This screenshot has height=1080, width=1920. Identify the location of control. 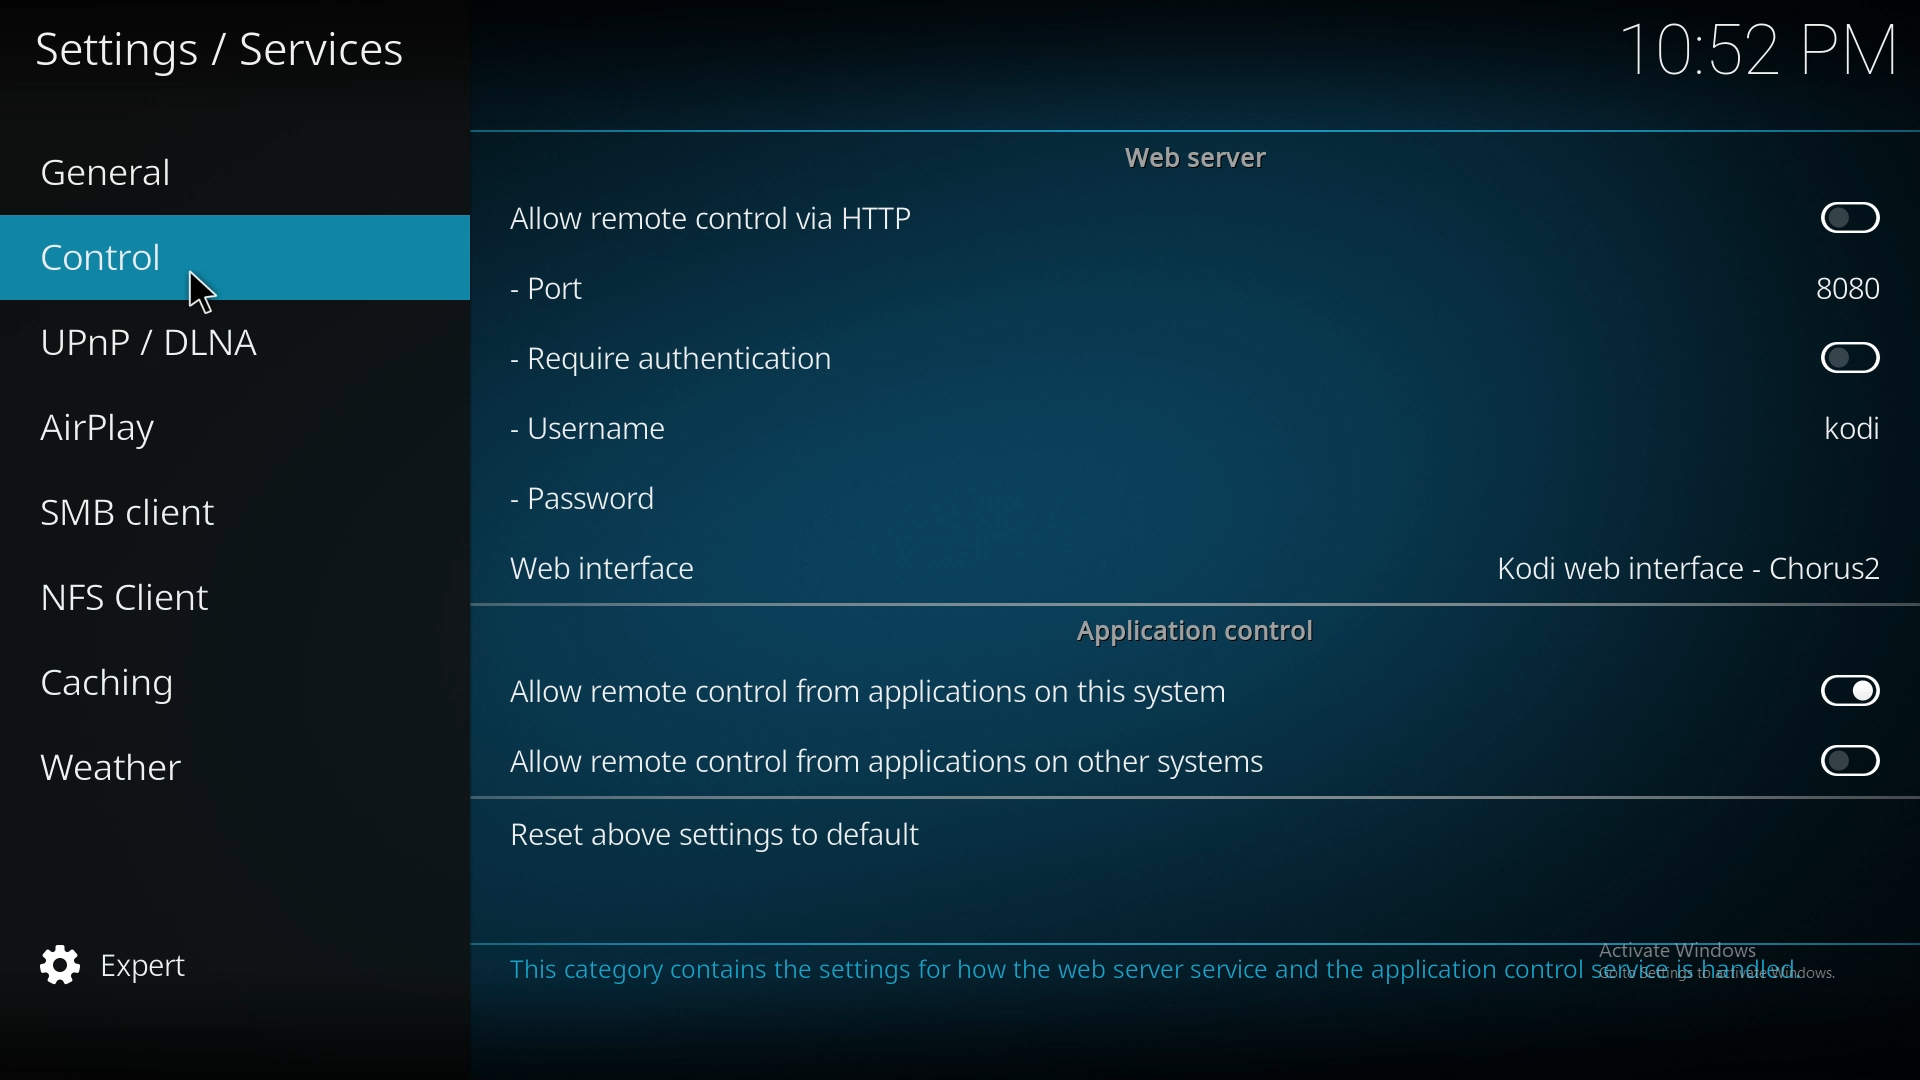
(205, 258).